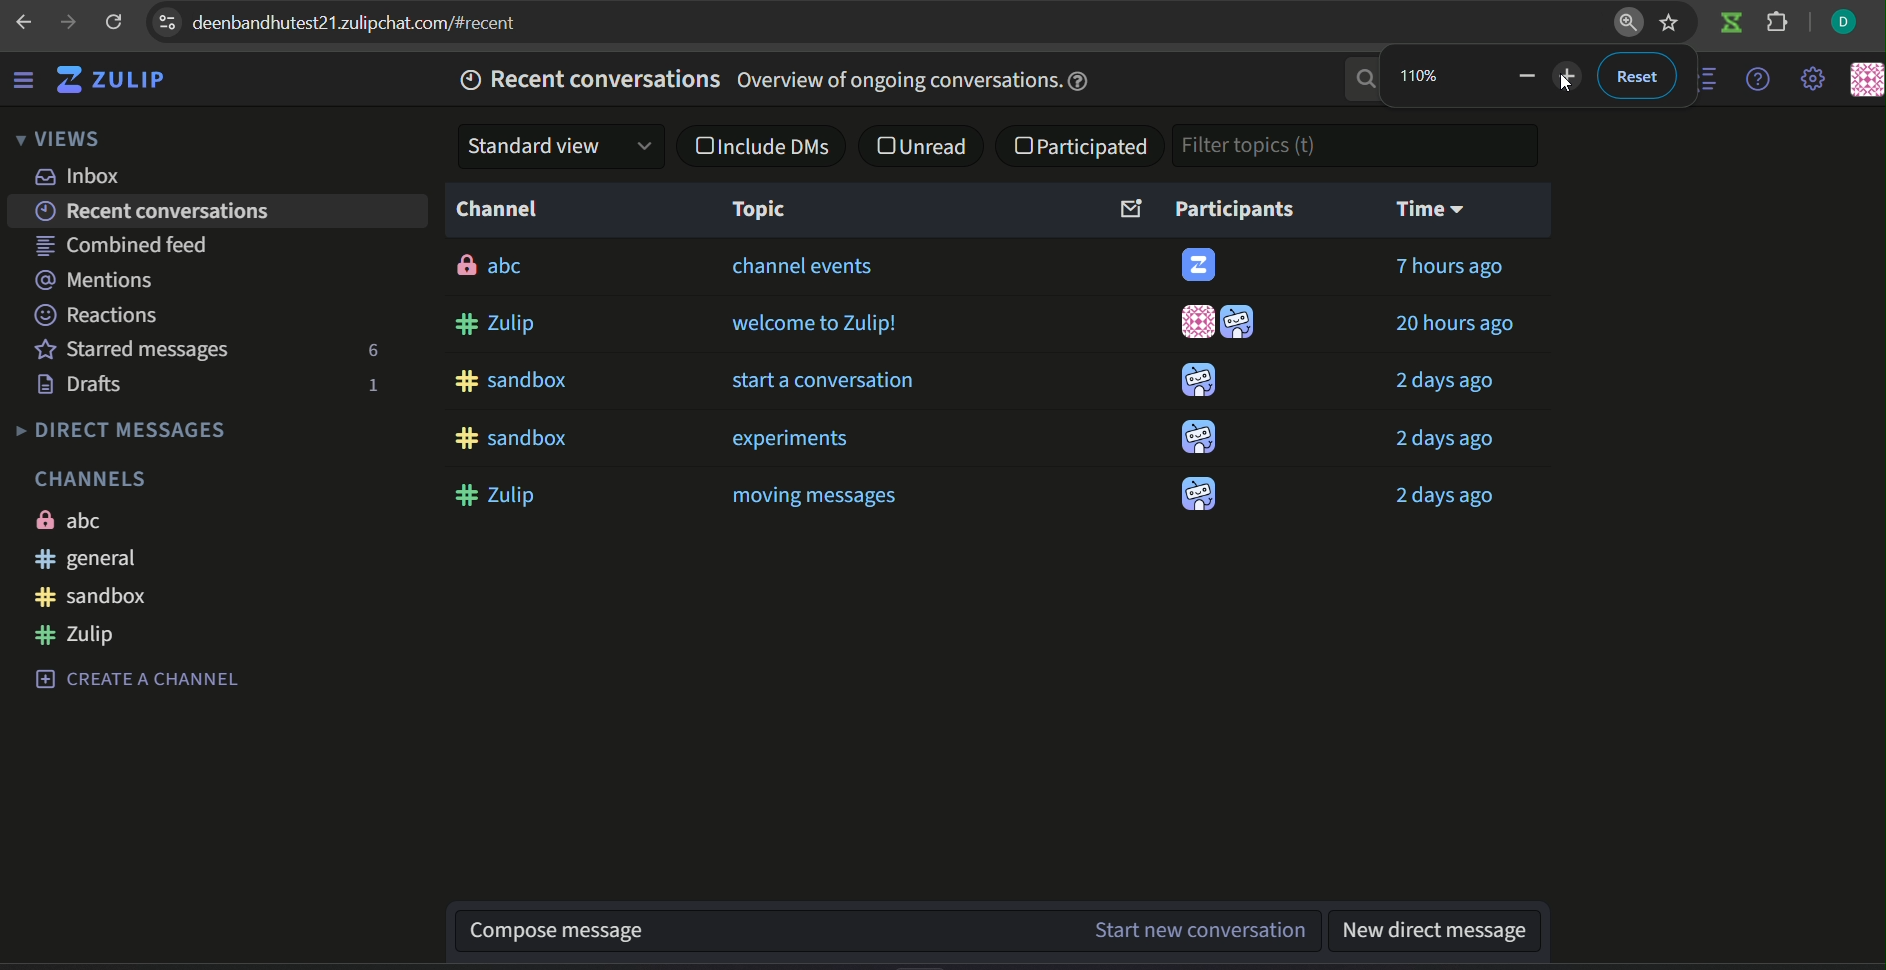 The width and height of the screenshot is (1886, 970). What do you see at coordinates (111, 81) in the screenshot?
I see `ZULIP logo` at bounding box center [111, 81].